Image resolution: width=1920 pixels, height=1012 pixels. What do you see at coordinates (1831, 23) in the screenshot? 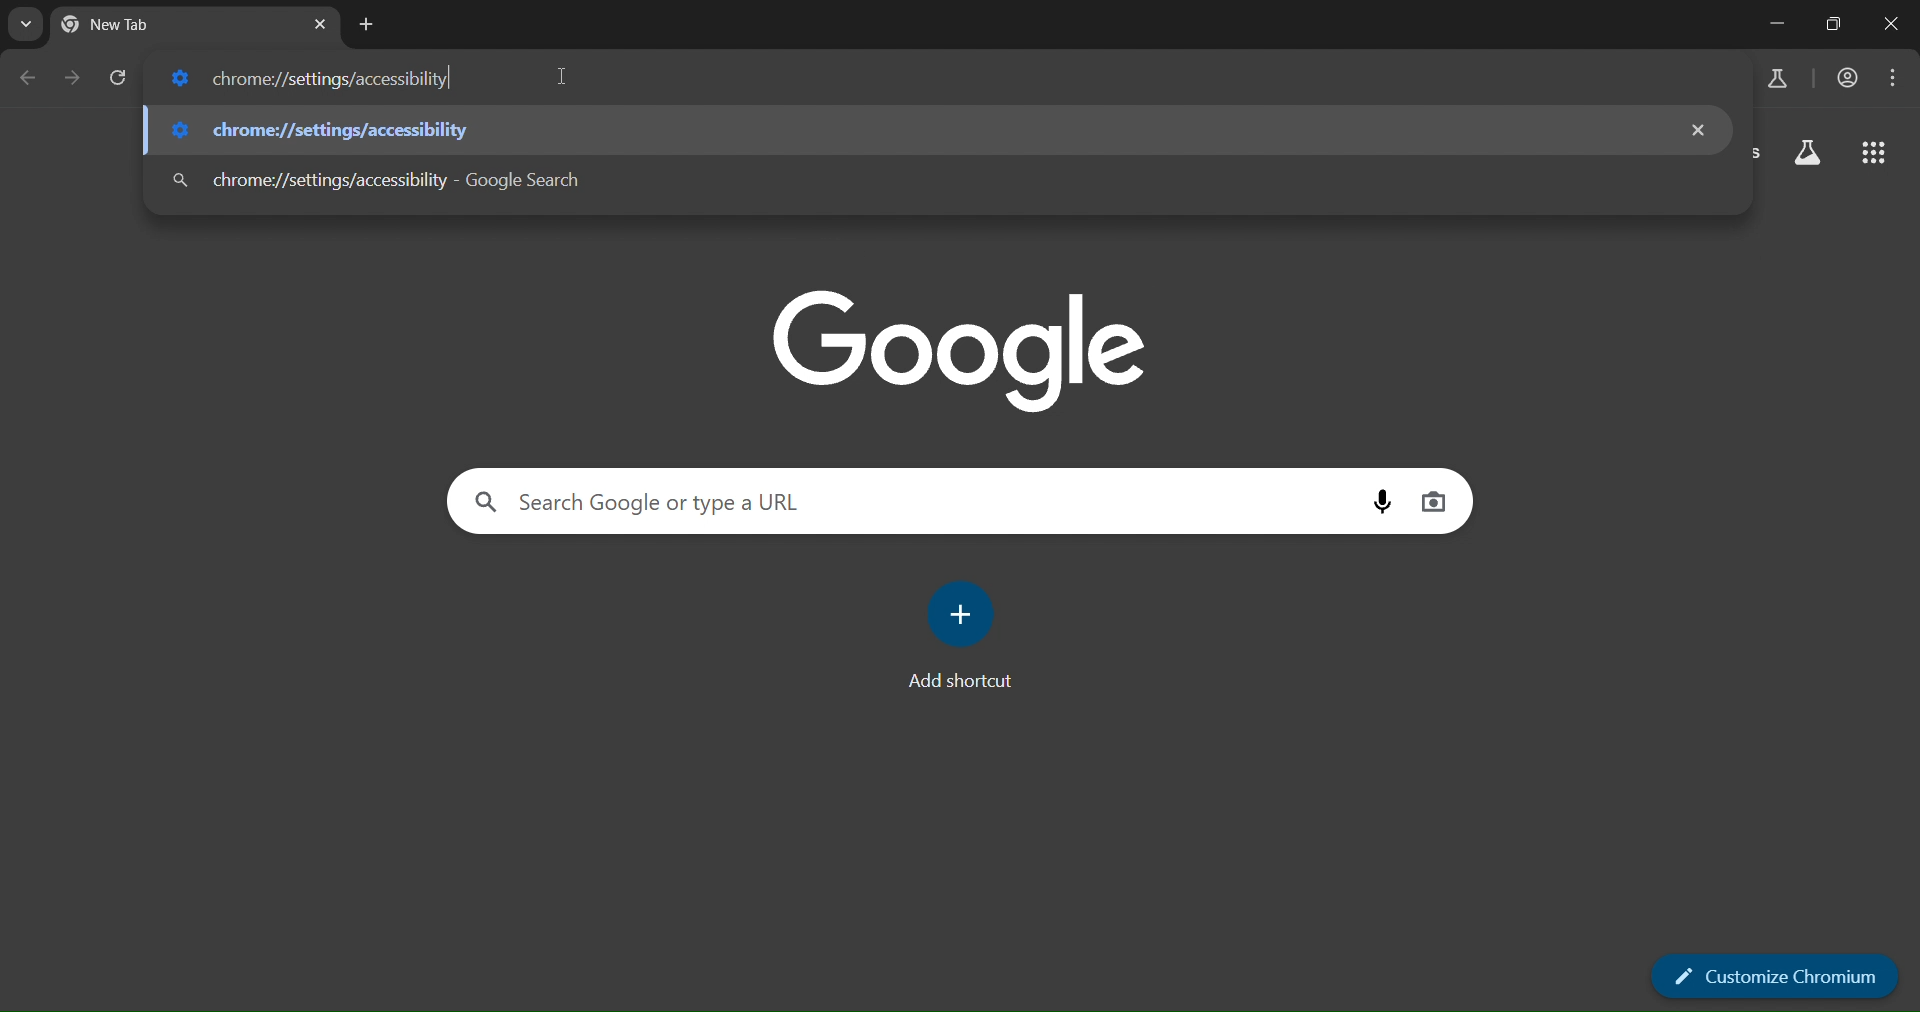
I see `restore down` at bounding box center [1831, 23].